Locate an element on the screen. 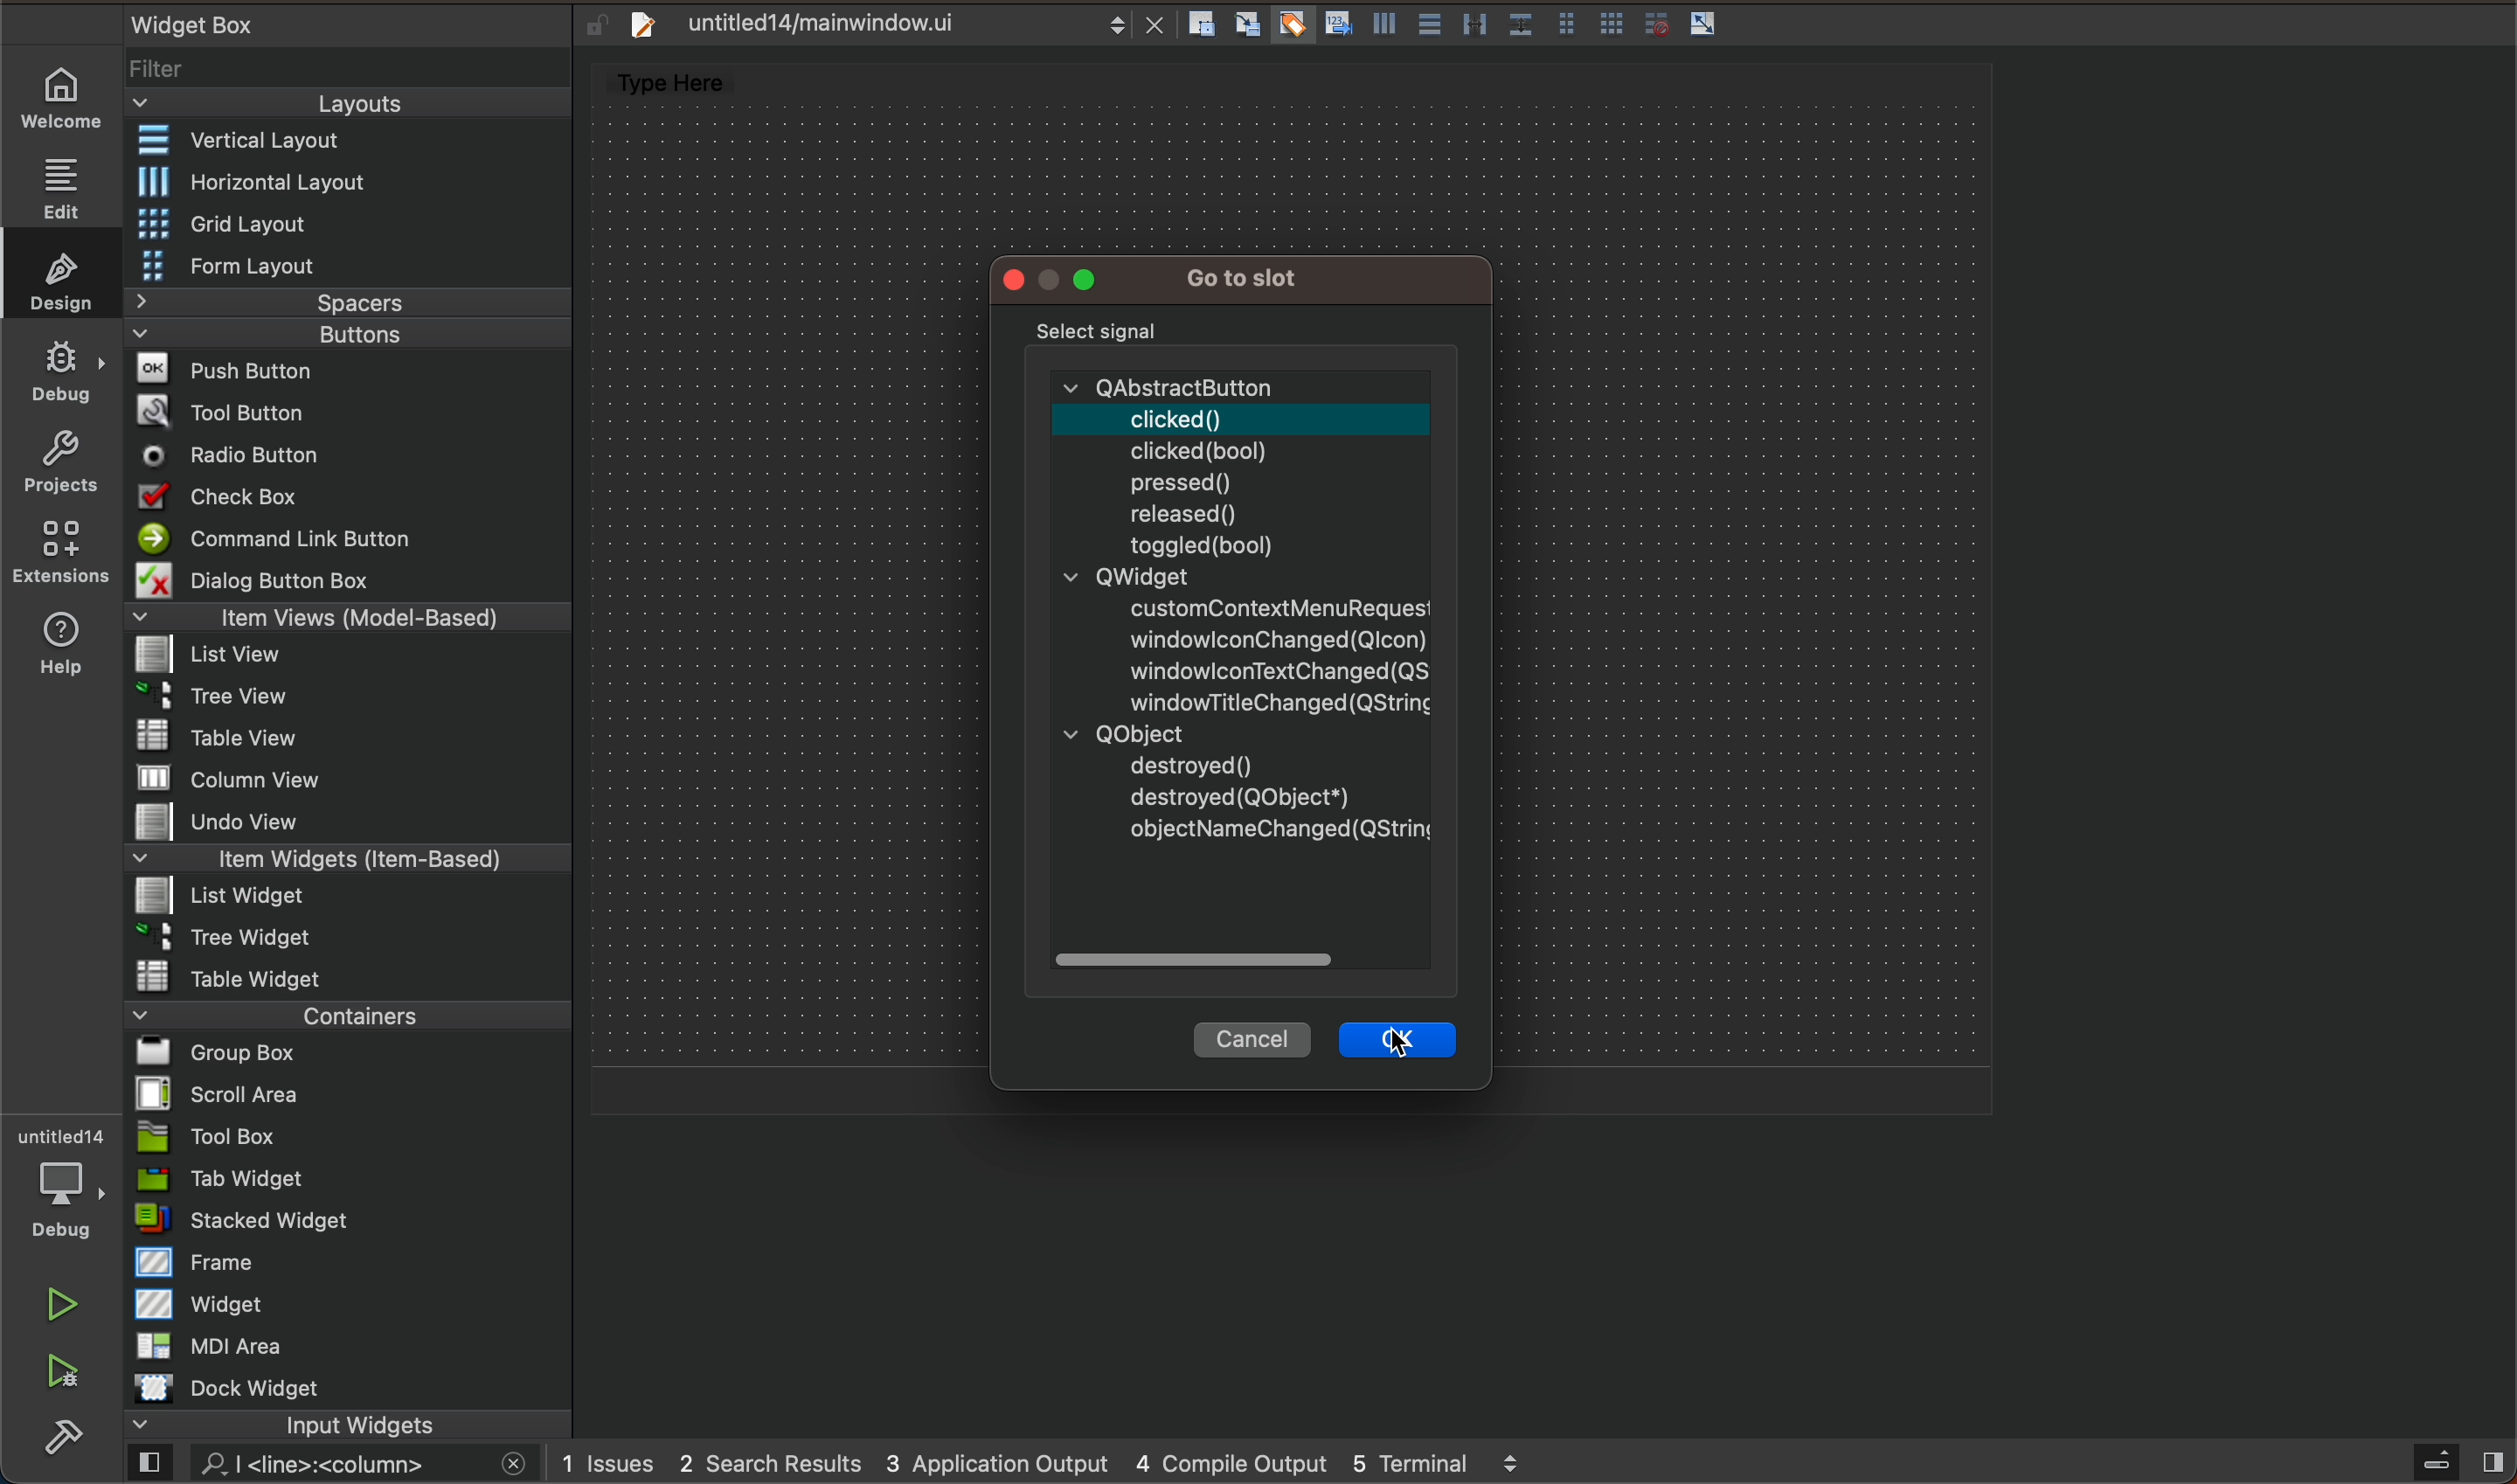  Qobject is located at coordinates (1227, 791).